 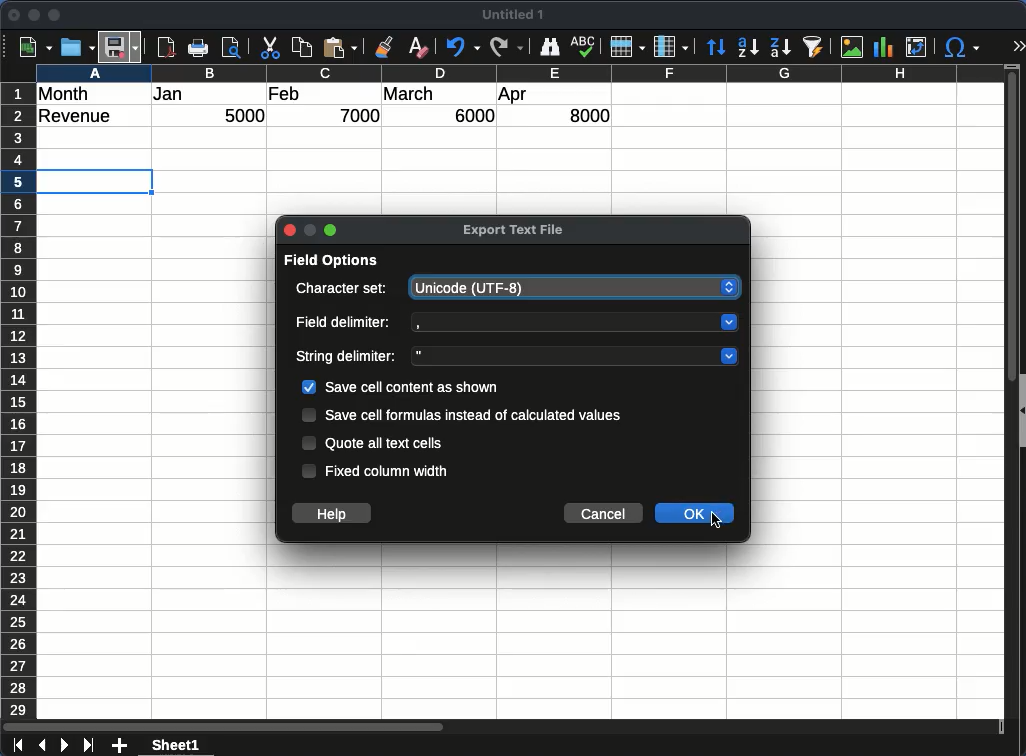 What do you see at coordinates (344, 290) in the screenshot?
I see `character set` at bounding box center [344, 290].